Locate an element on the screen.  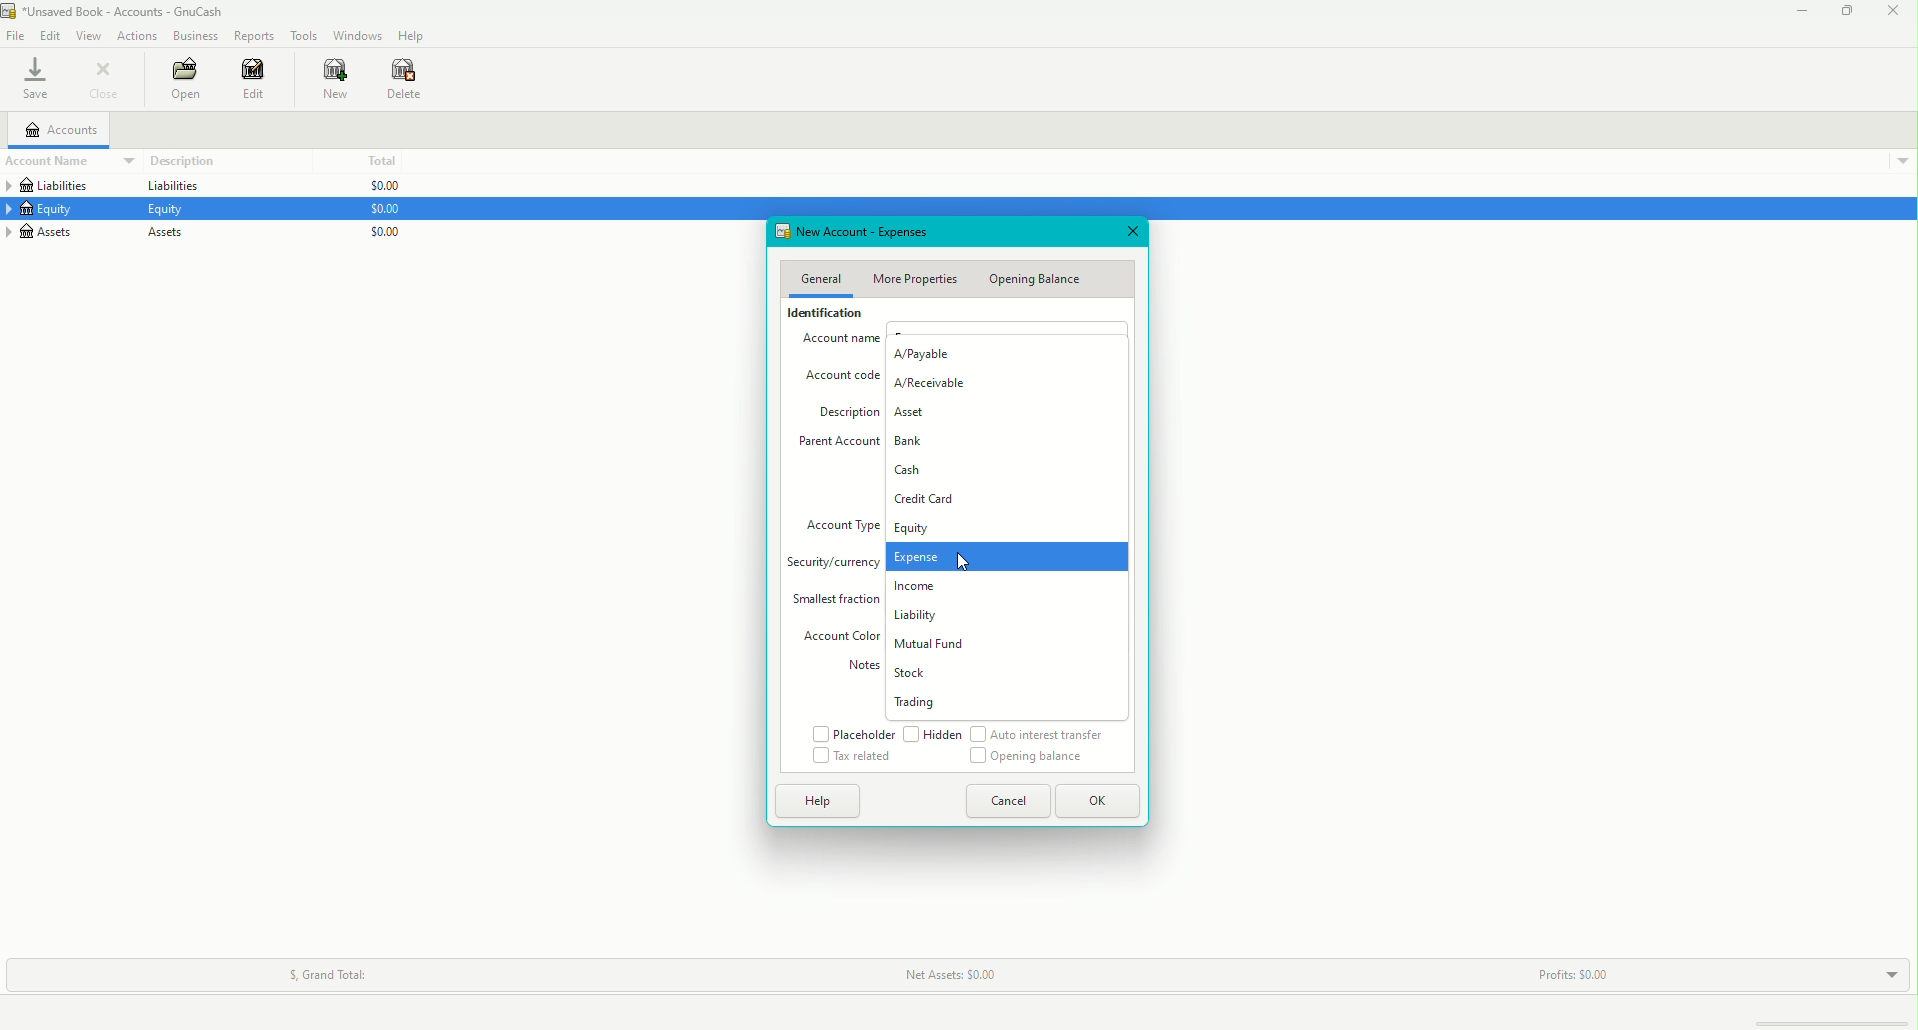
Liabilities is located at coordinates (58, 186).